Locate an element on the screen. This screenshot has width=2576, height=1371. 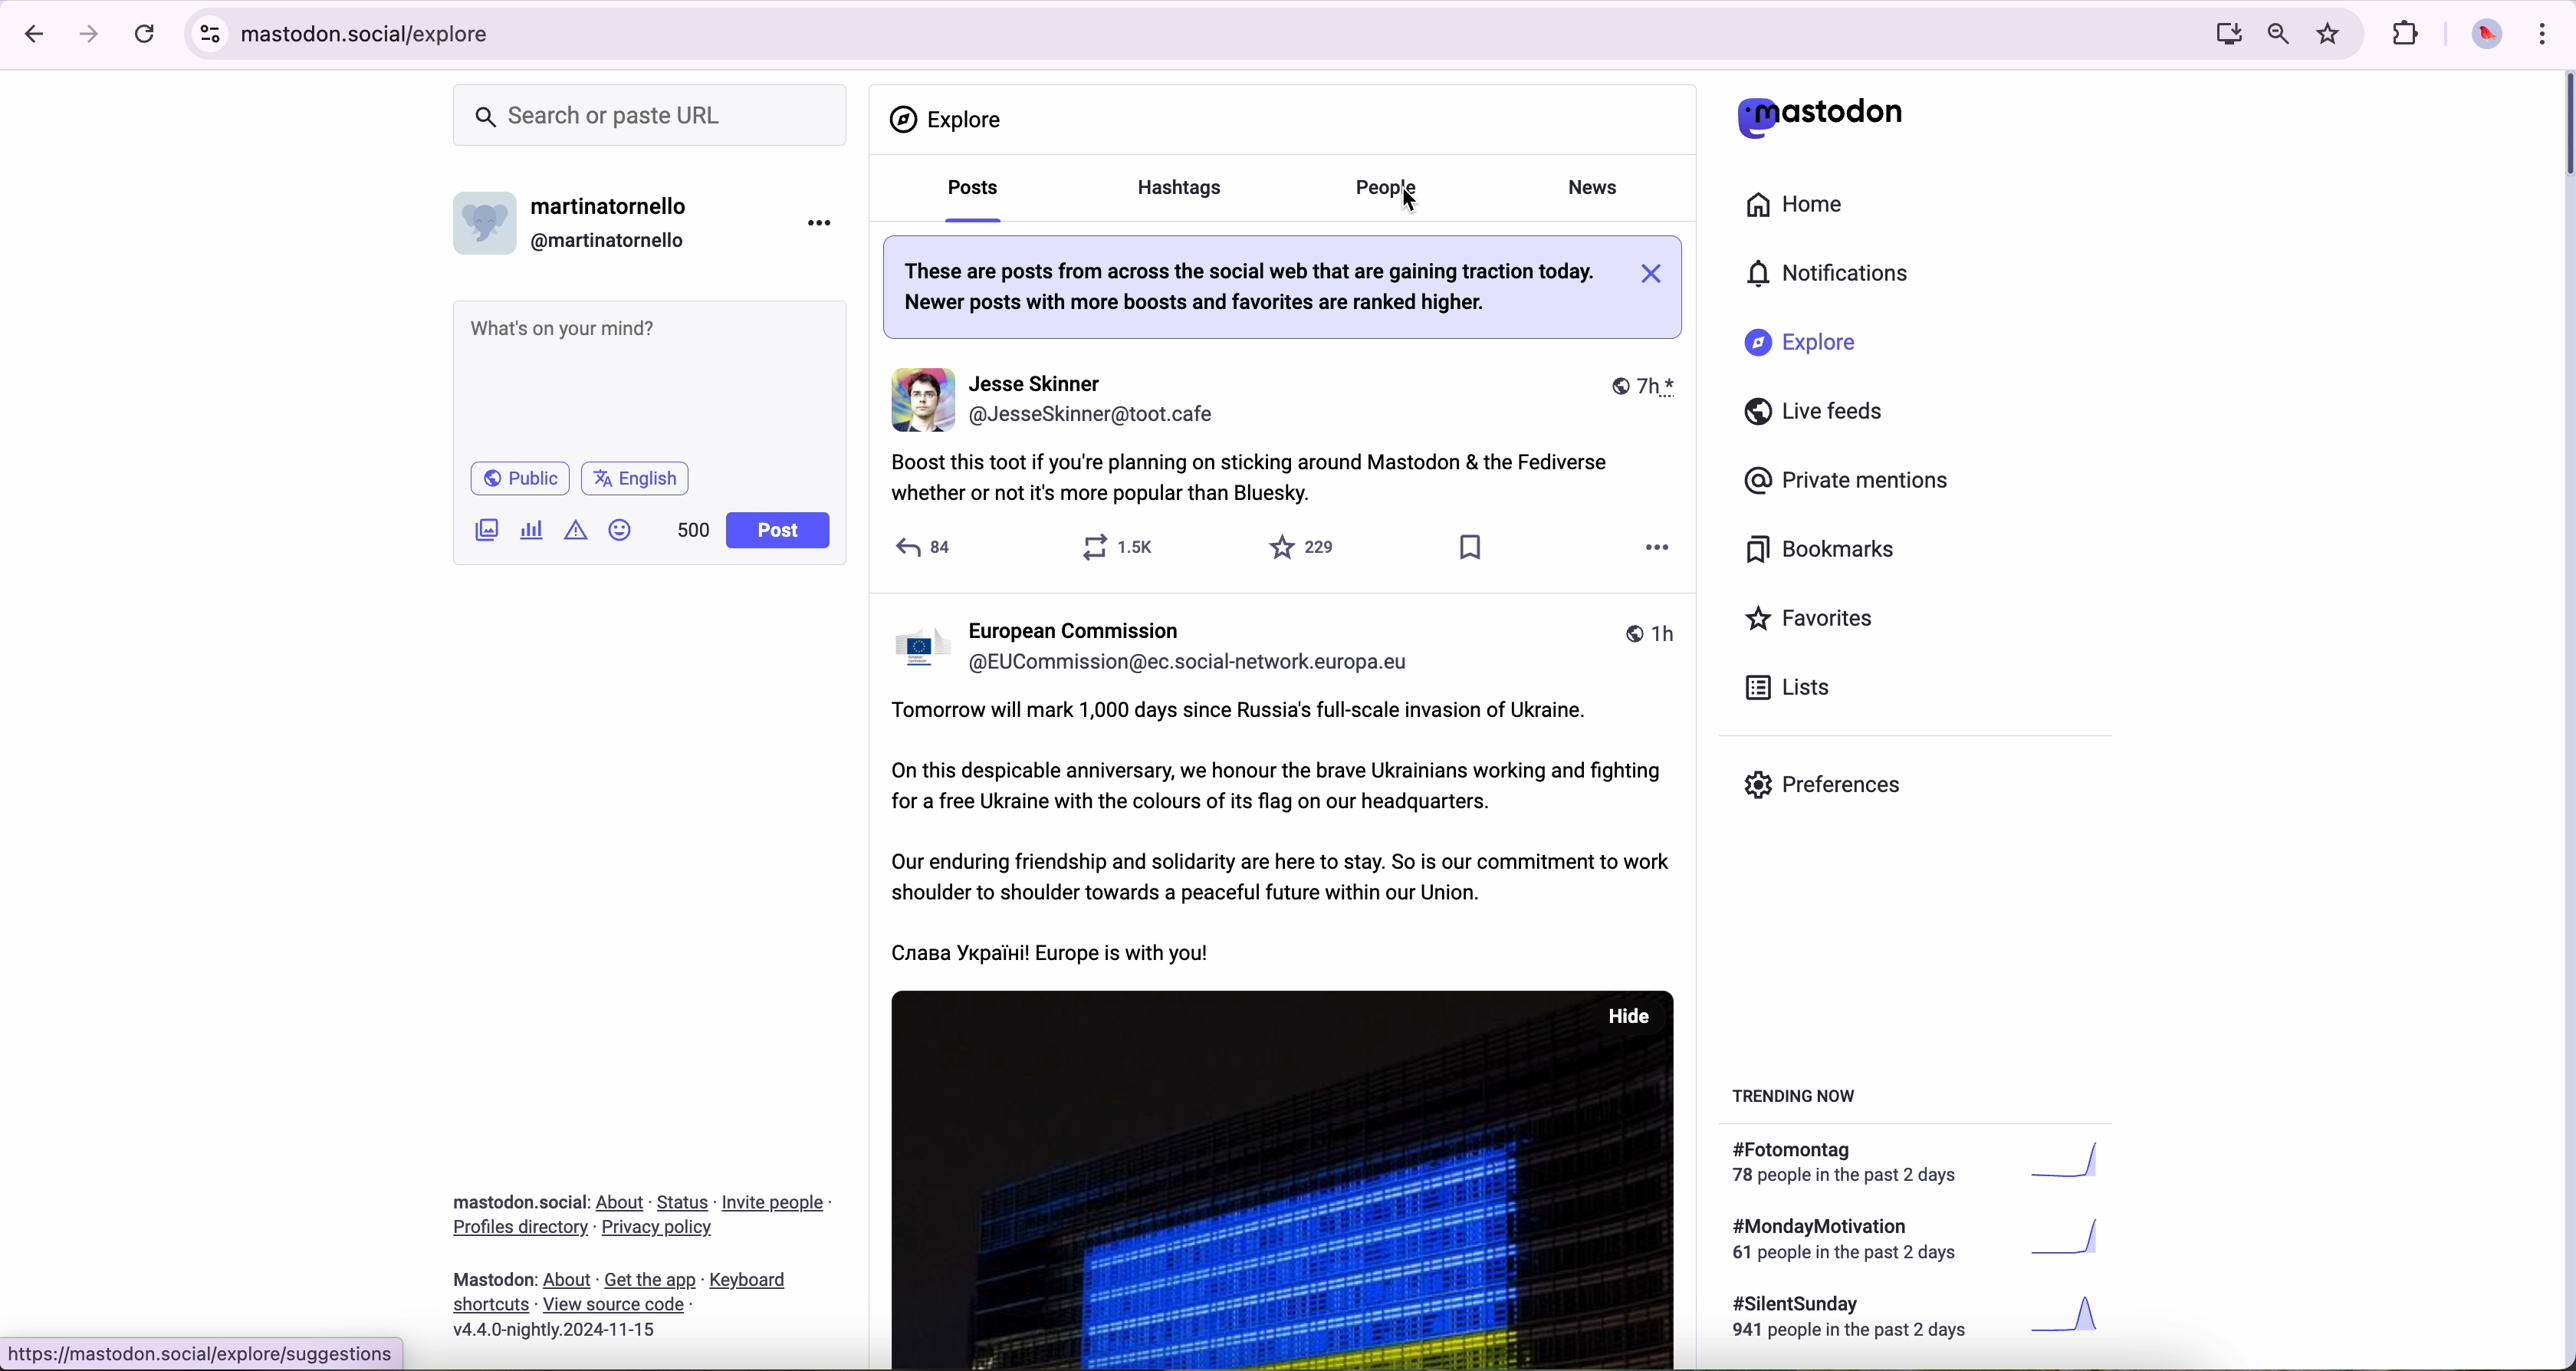
username is located at coordinates (581, 218).